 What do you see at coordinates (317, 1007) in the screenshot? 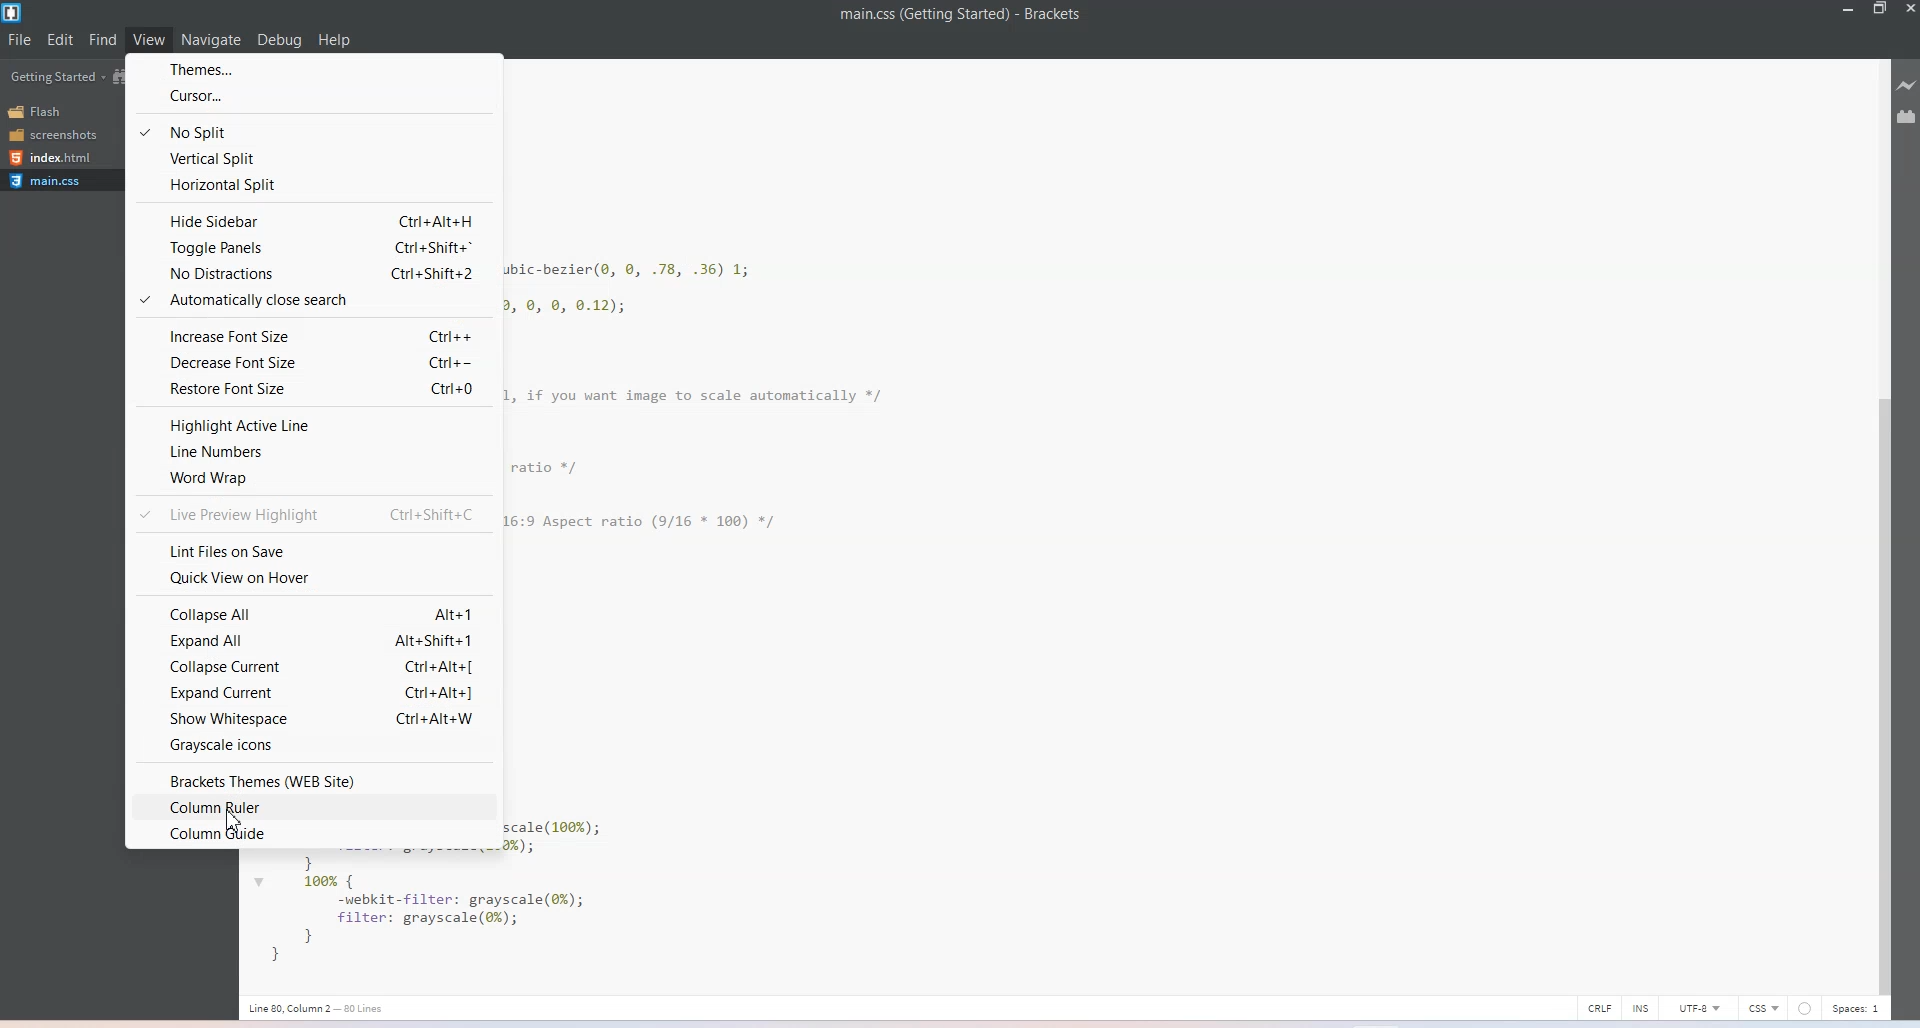
I see `line number` at bounding box center [317, 1007].